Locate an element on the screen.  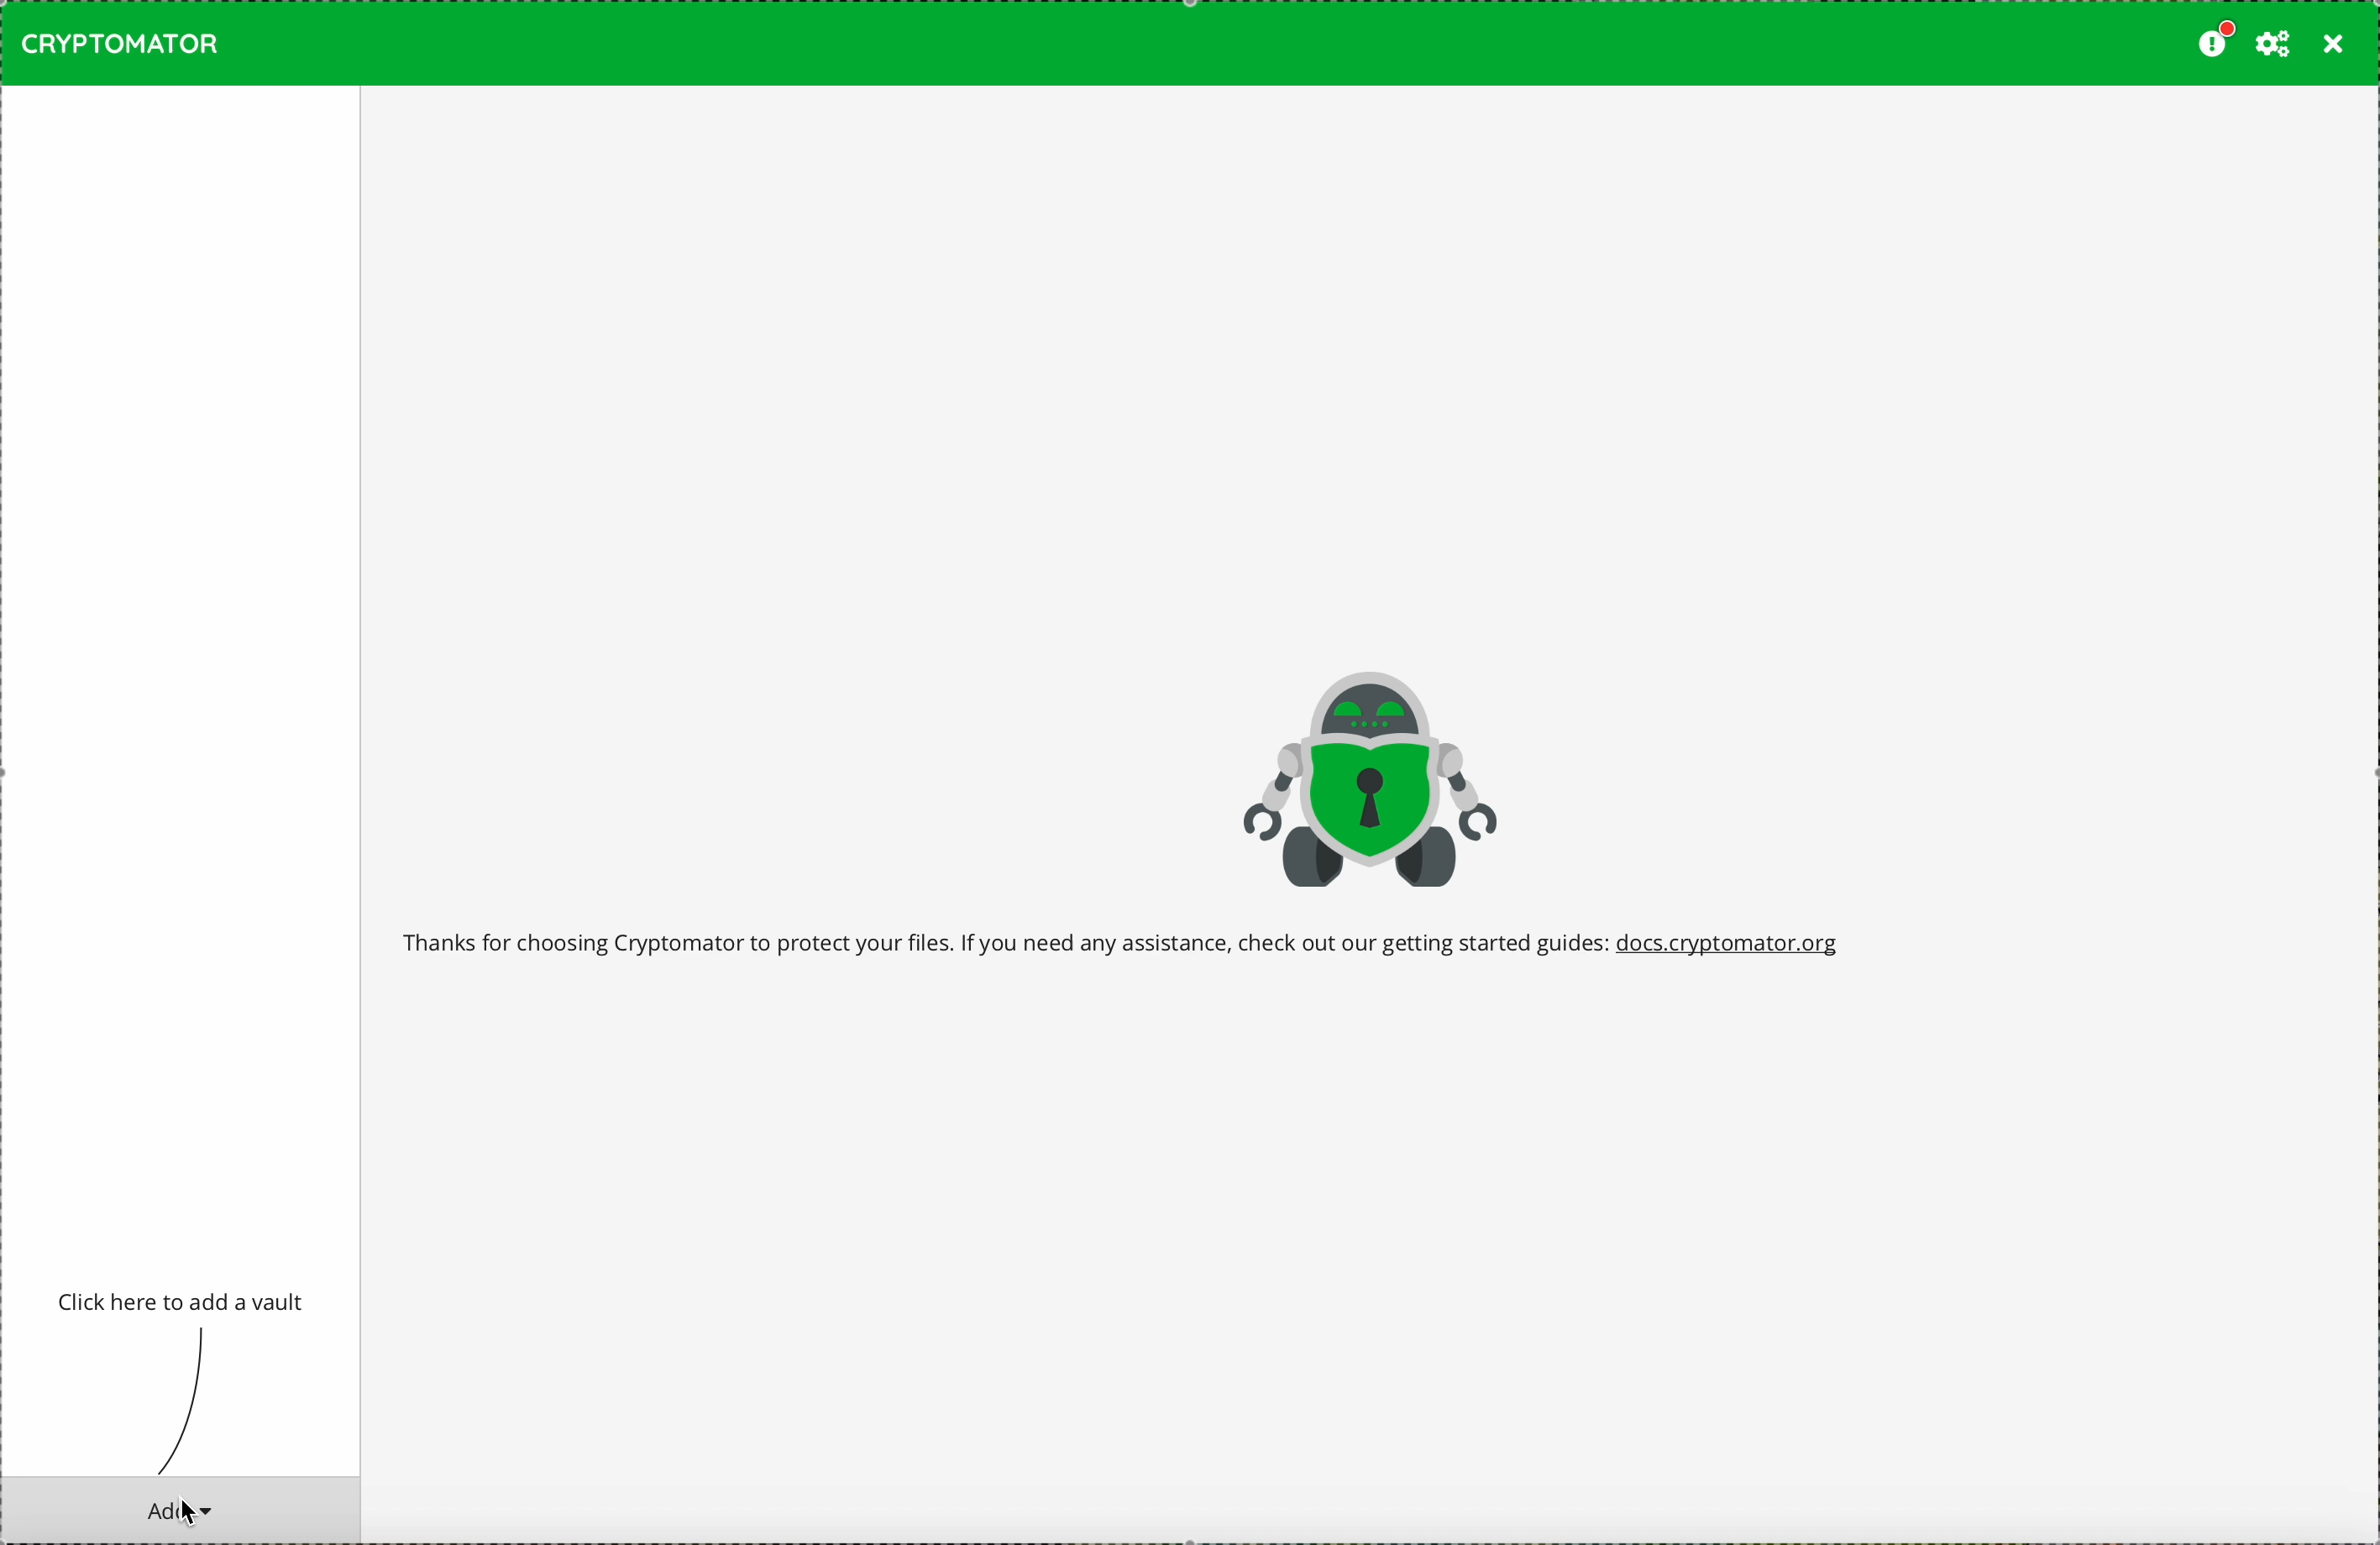
CRYPTOMATOR is located at coordinates (120, 43).